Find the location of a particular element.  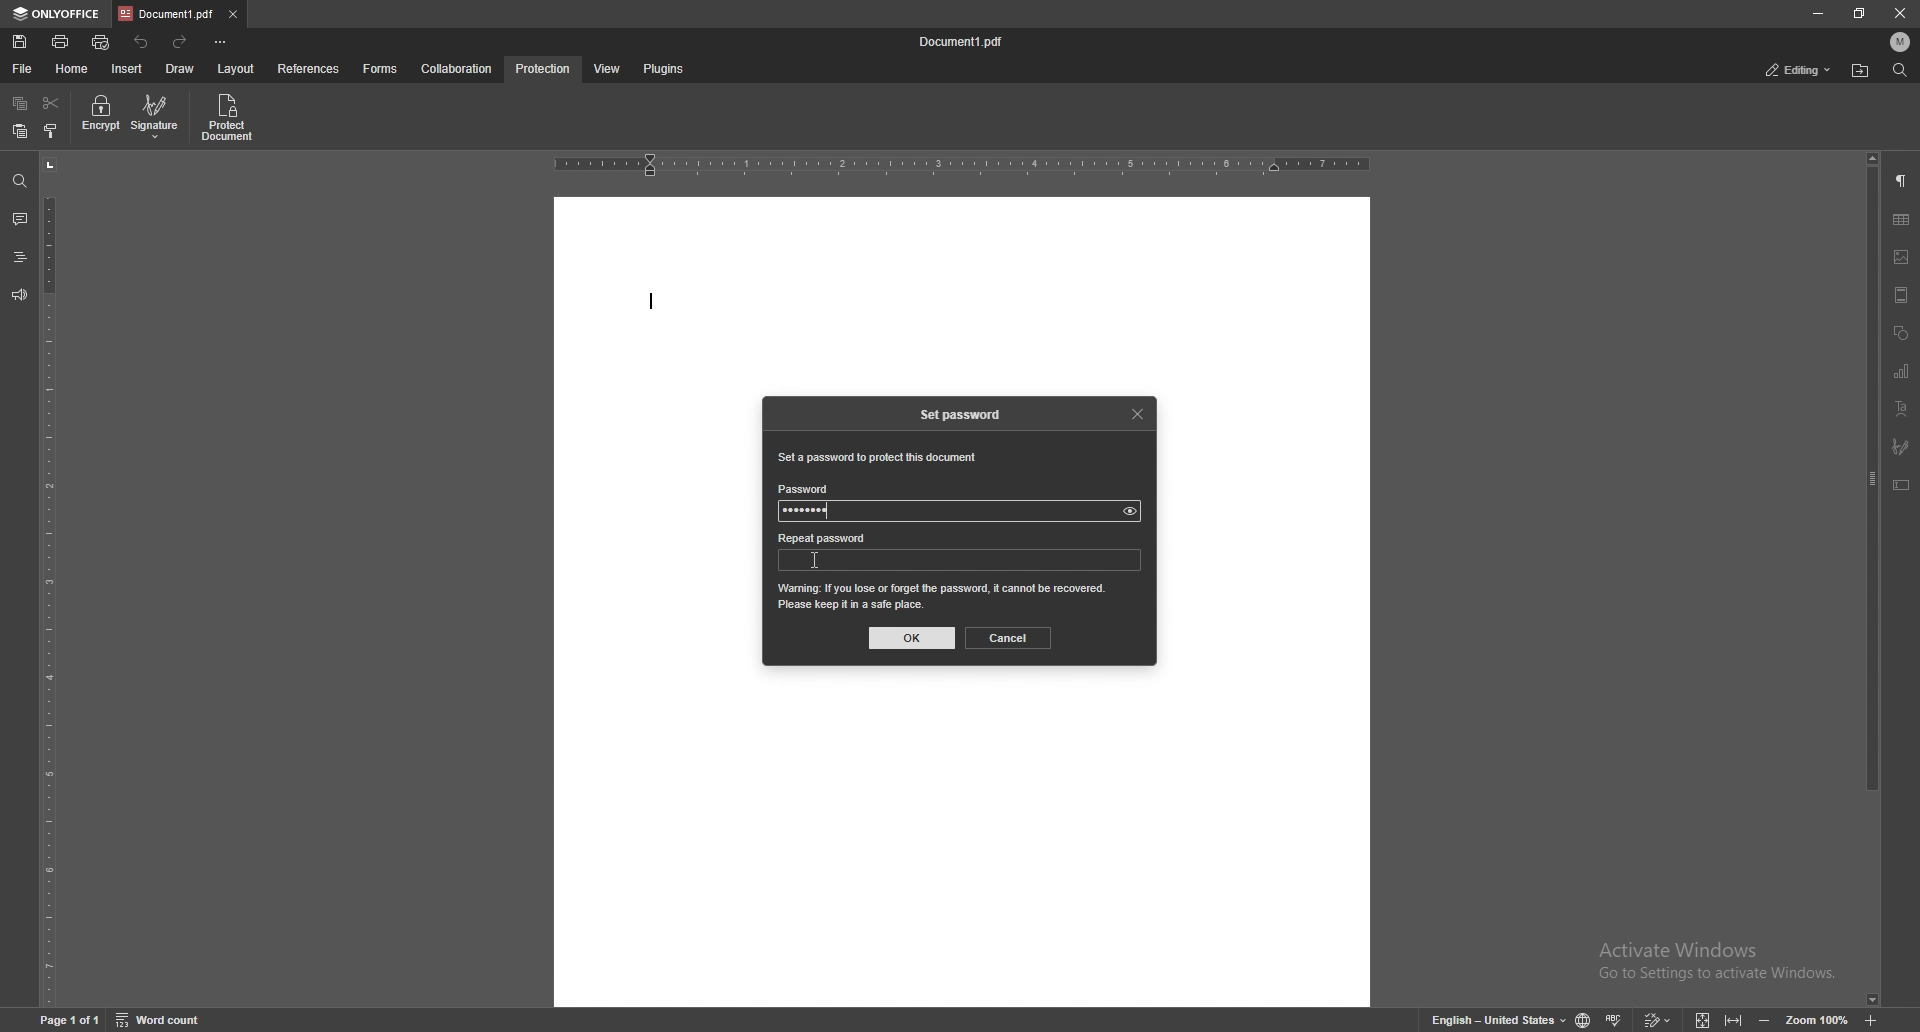

zoom is located at coordinates (1818, 1019).